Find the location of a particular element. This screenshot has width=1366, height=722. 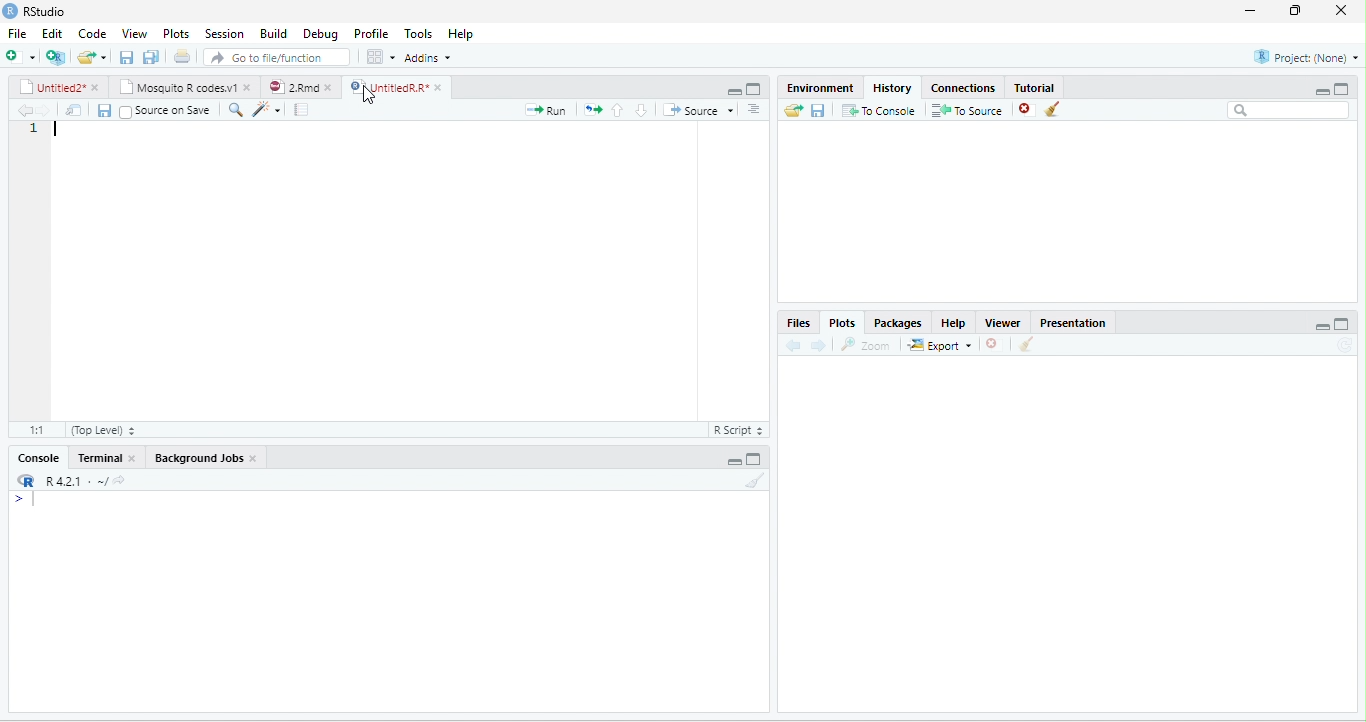

presentation is located at coordinates (1077, 320).